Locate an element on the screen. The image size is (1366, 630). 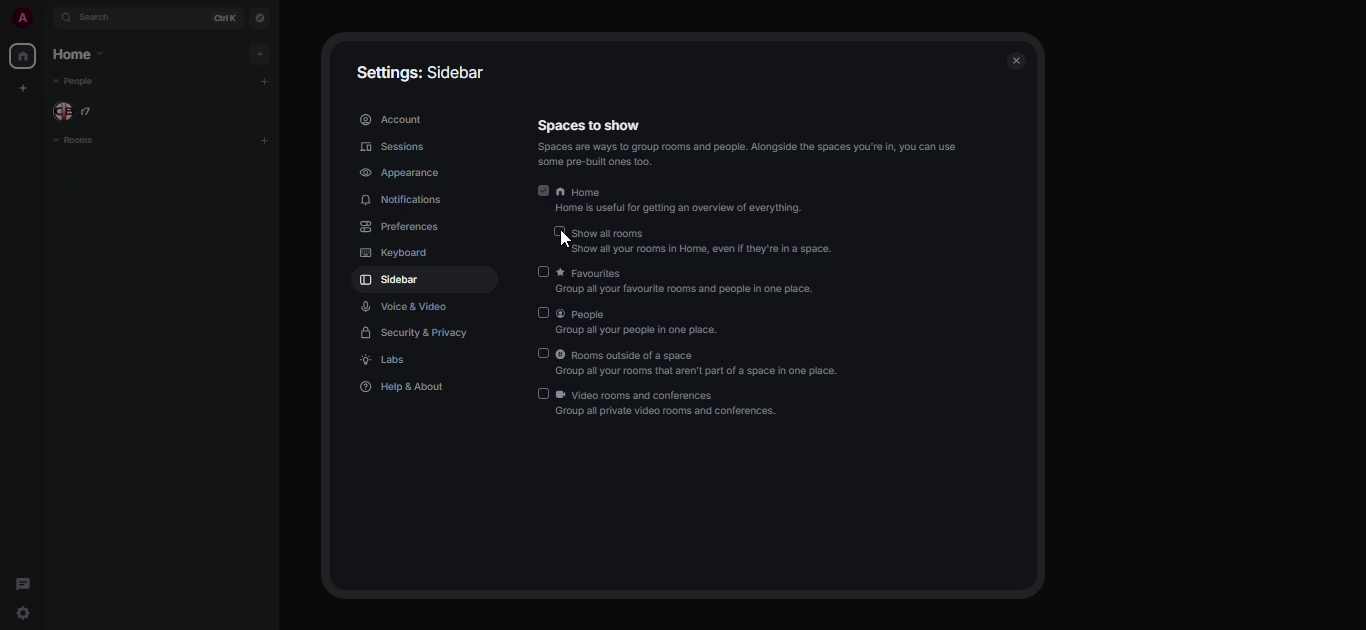
quick settings is located at coordinates (24, 612).